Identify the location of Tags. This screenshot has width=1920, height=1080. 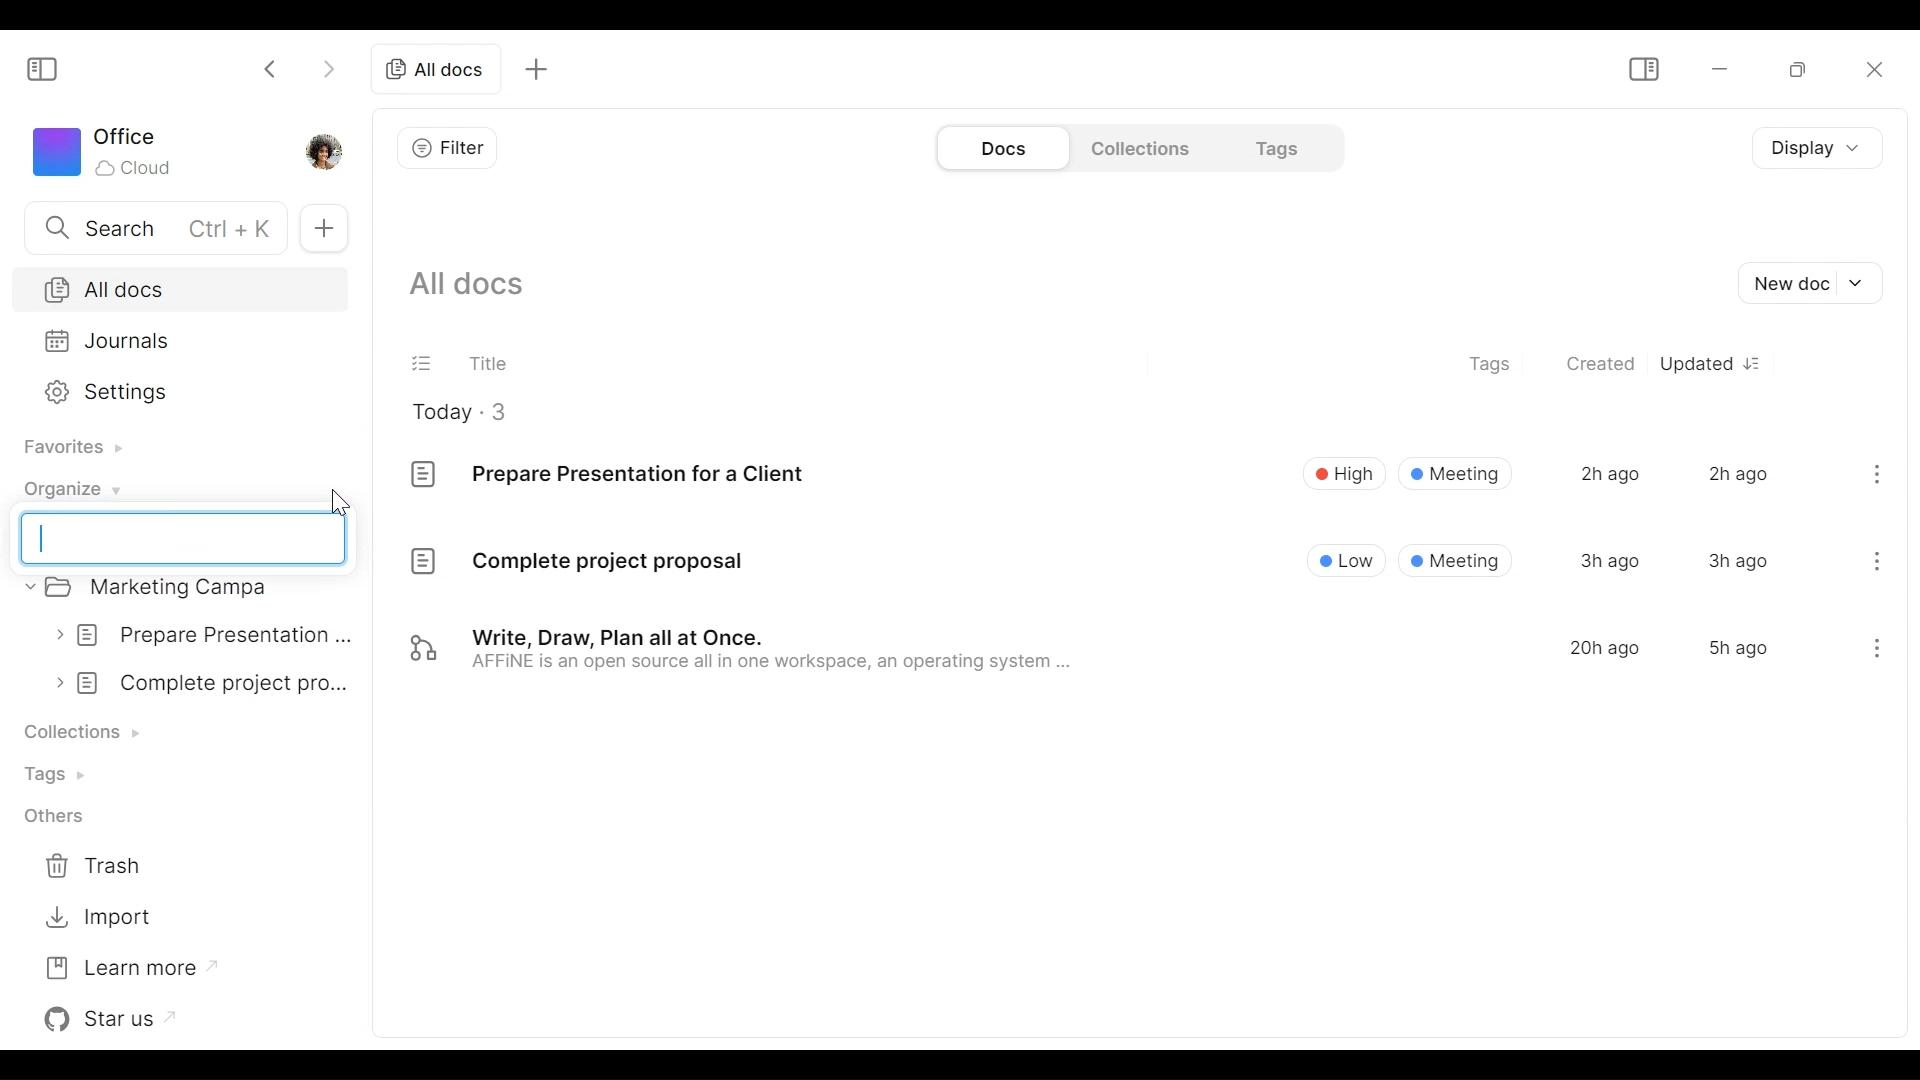
(1493, 366).